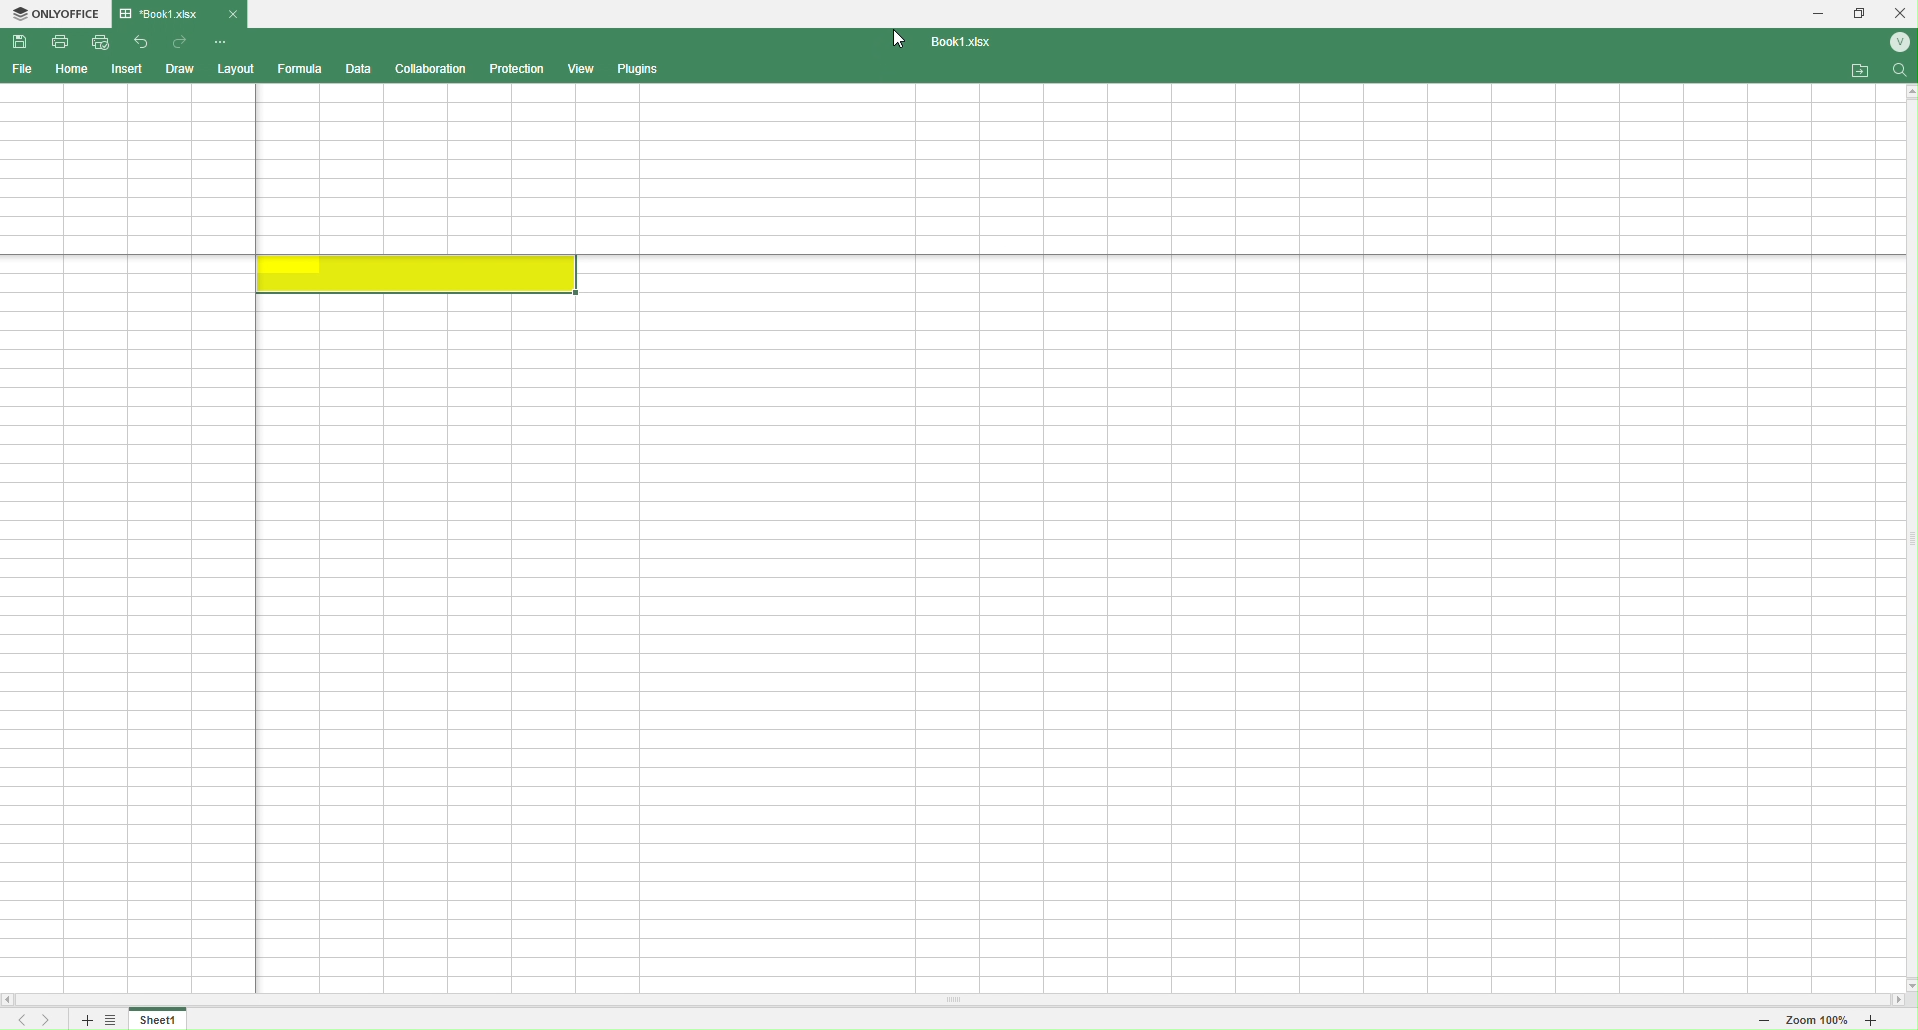 The image size is (1918, 1030). What do you see at coordinates (56, 15) in the screenshot?
I see `ONLYOFFICE` at bounding box center [56, 15].